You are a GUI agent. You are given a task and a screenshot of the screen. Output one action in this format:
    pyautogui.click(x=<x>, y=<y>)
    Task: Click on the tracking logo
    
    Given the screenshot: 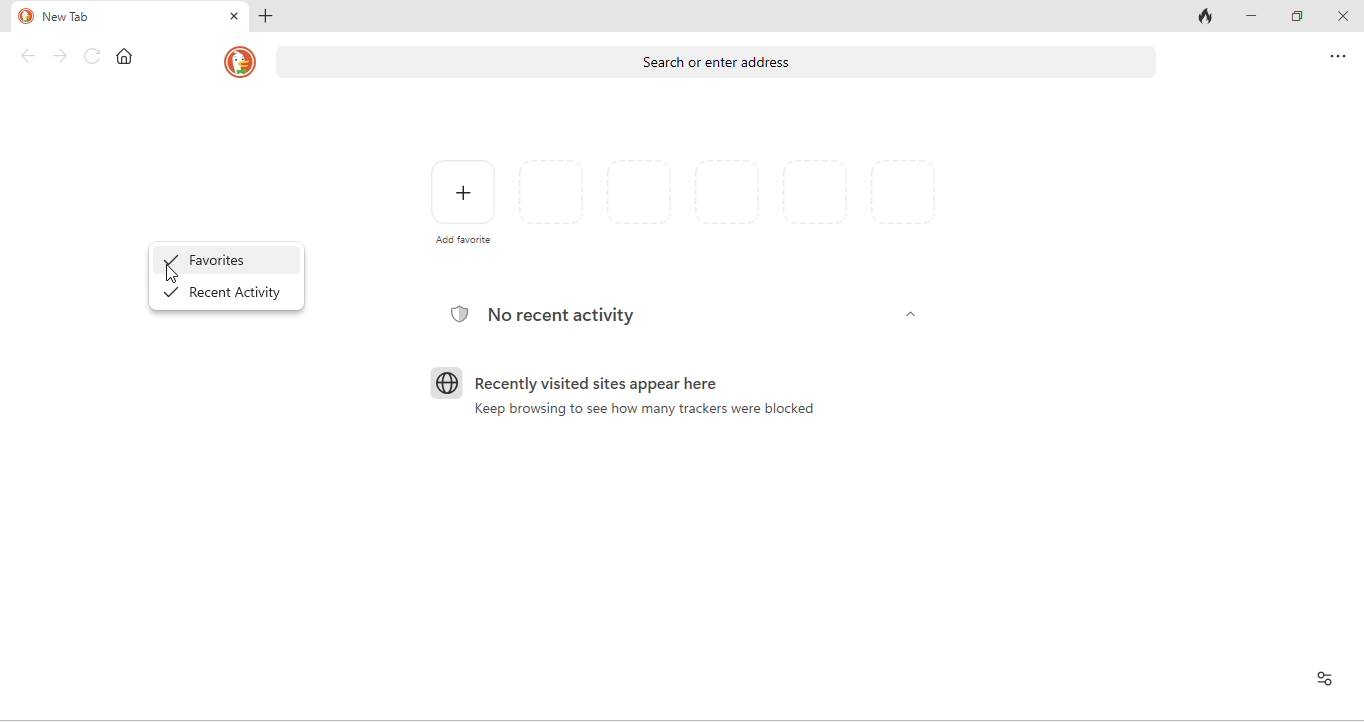 What is the action you would take?
    pyautogui.click(x=457, y=313)
    